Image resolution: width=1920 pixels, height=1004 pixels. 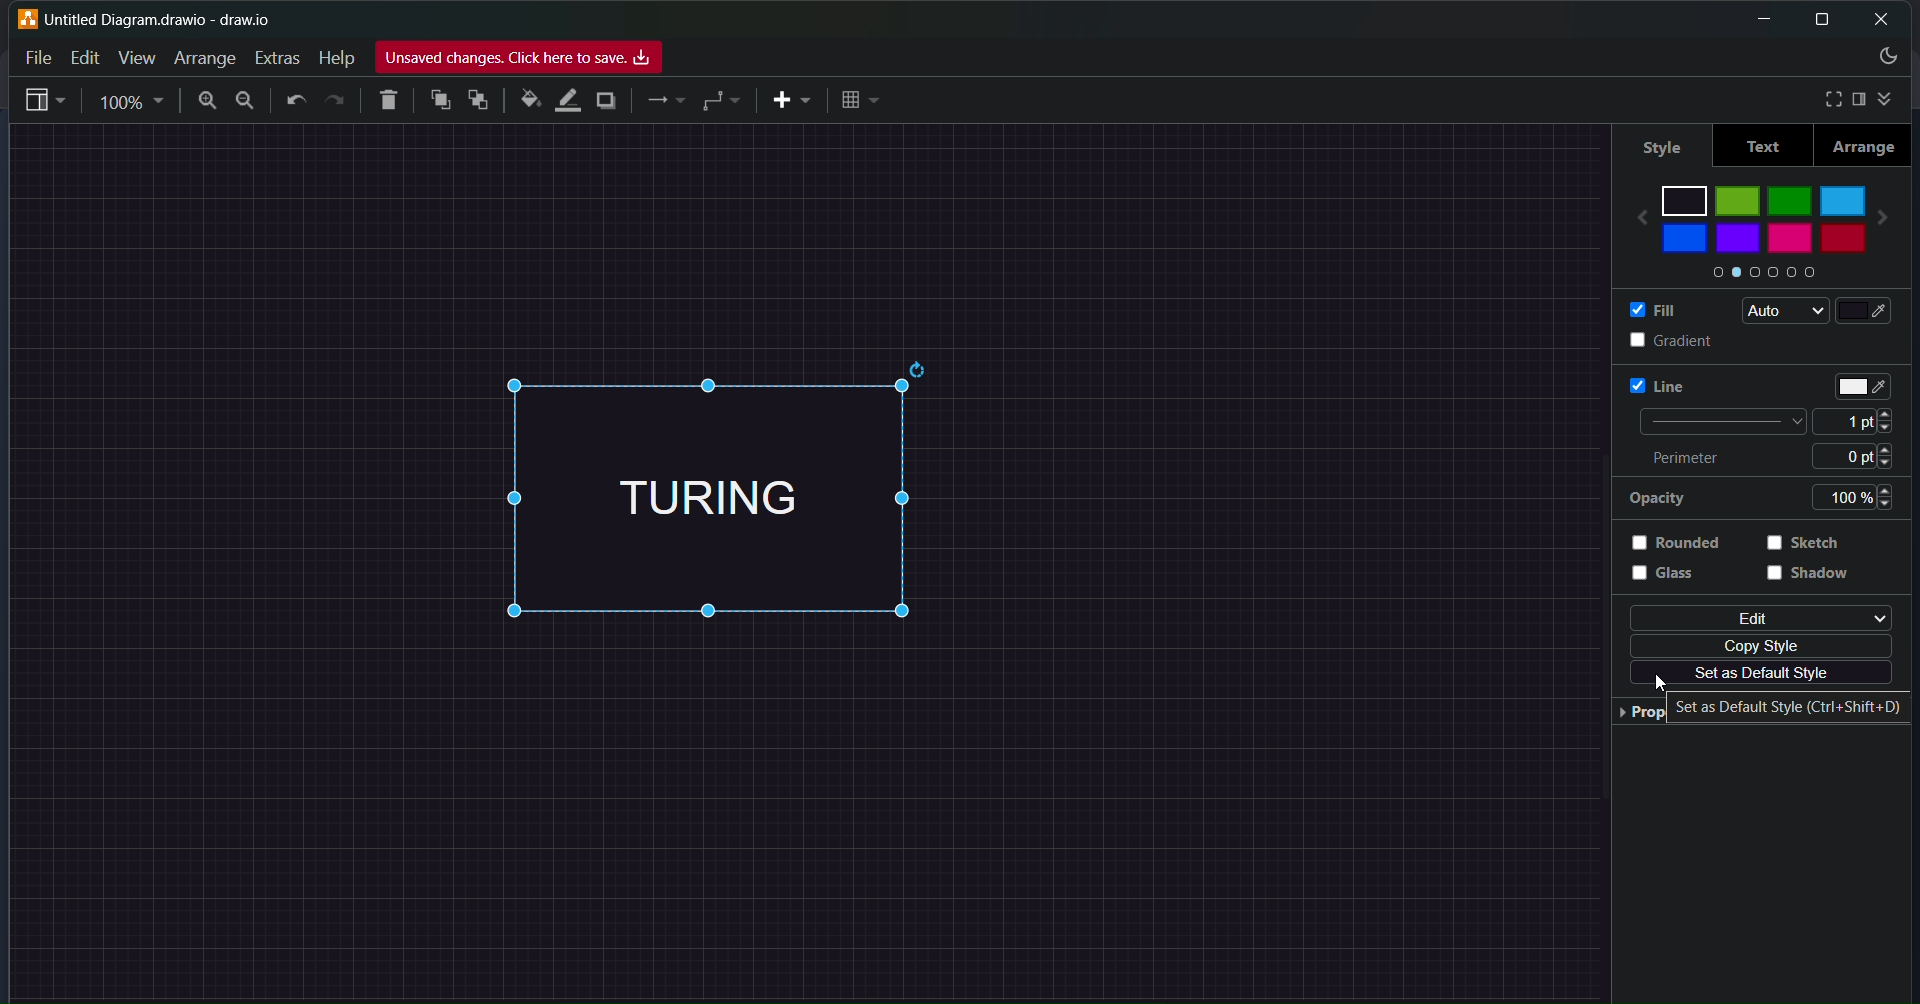 I want to click on text, so click(x=1762, y=146).